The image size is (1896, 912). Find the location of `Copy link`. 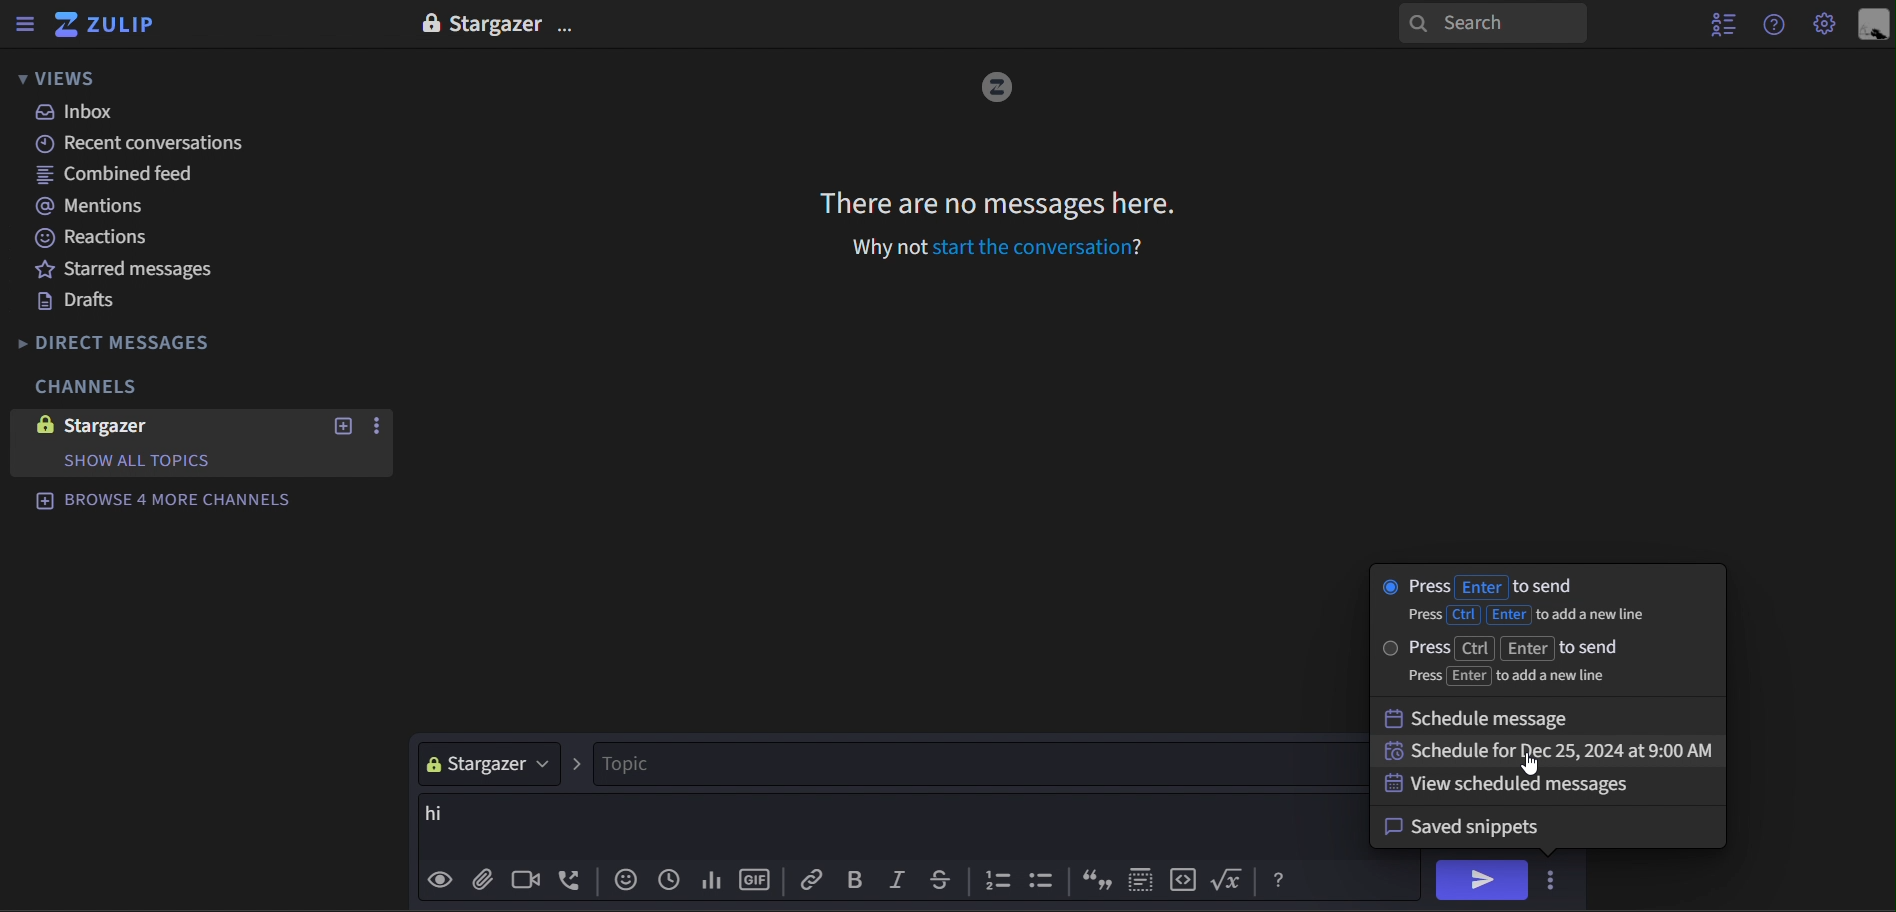

Copy link is located at coordinates (813, 881).